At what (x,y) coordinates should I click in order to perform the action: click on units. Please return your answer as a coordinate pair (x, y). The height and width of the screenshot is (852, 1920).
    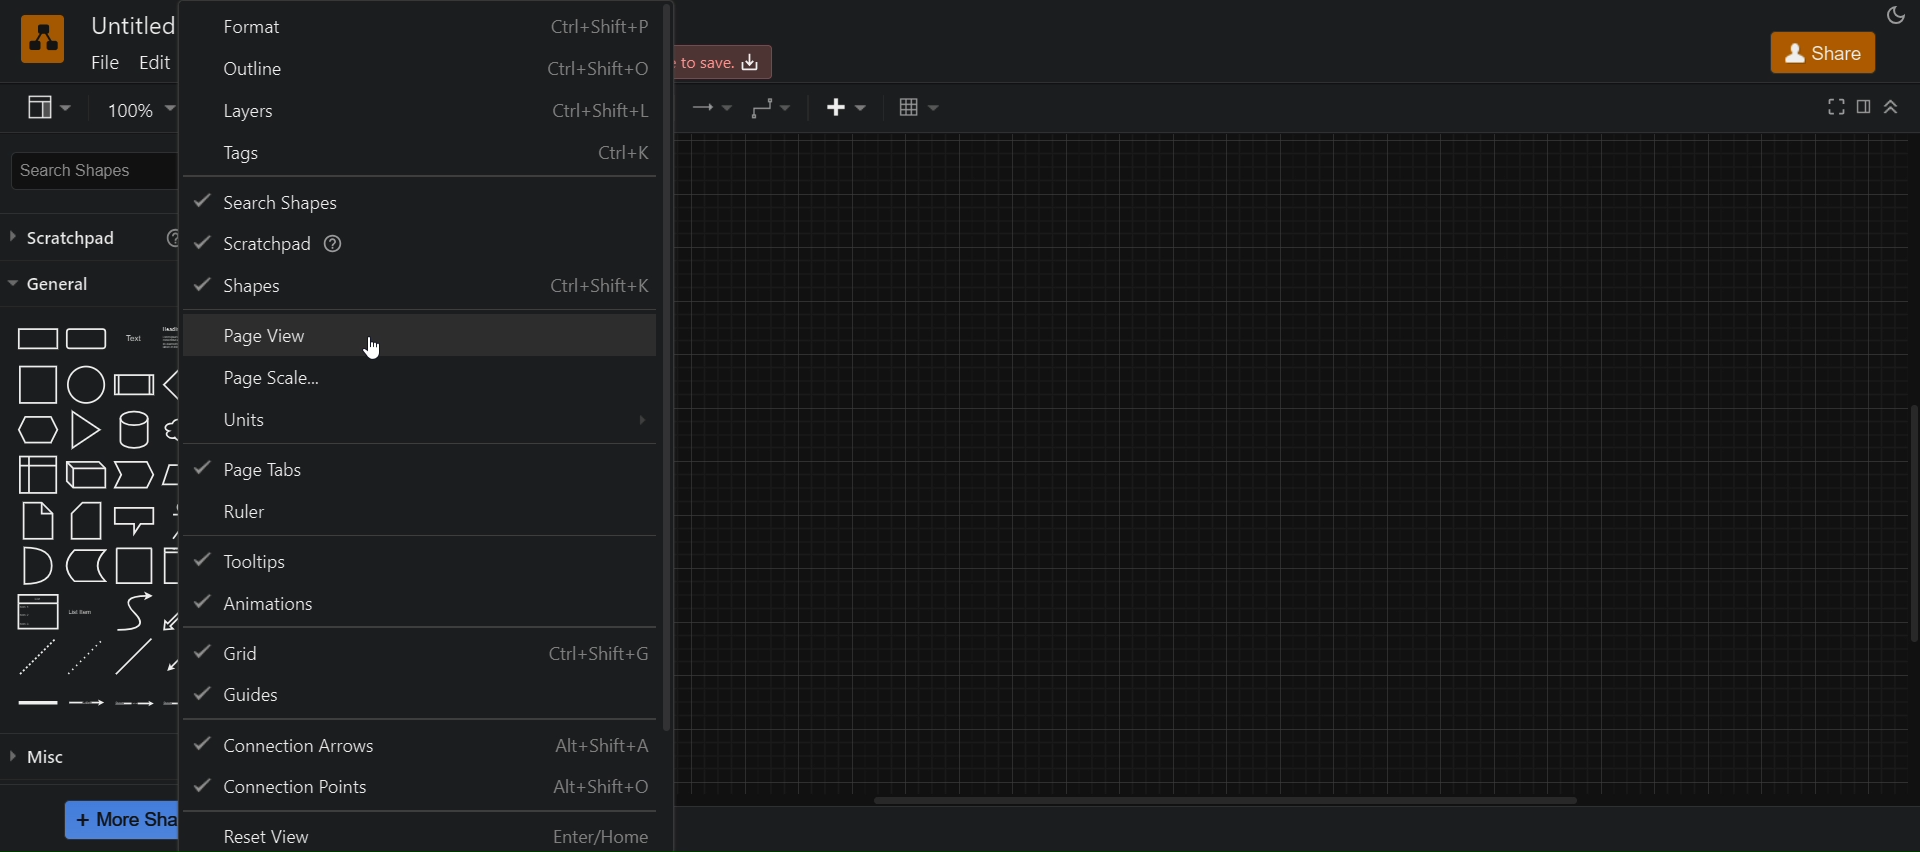
    Looking at the image, I should click on (424, 422).